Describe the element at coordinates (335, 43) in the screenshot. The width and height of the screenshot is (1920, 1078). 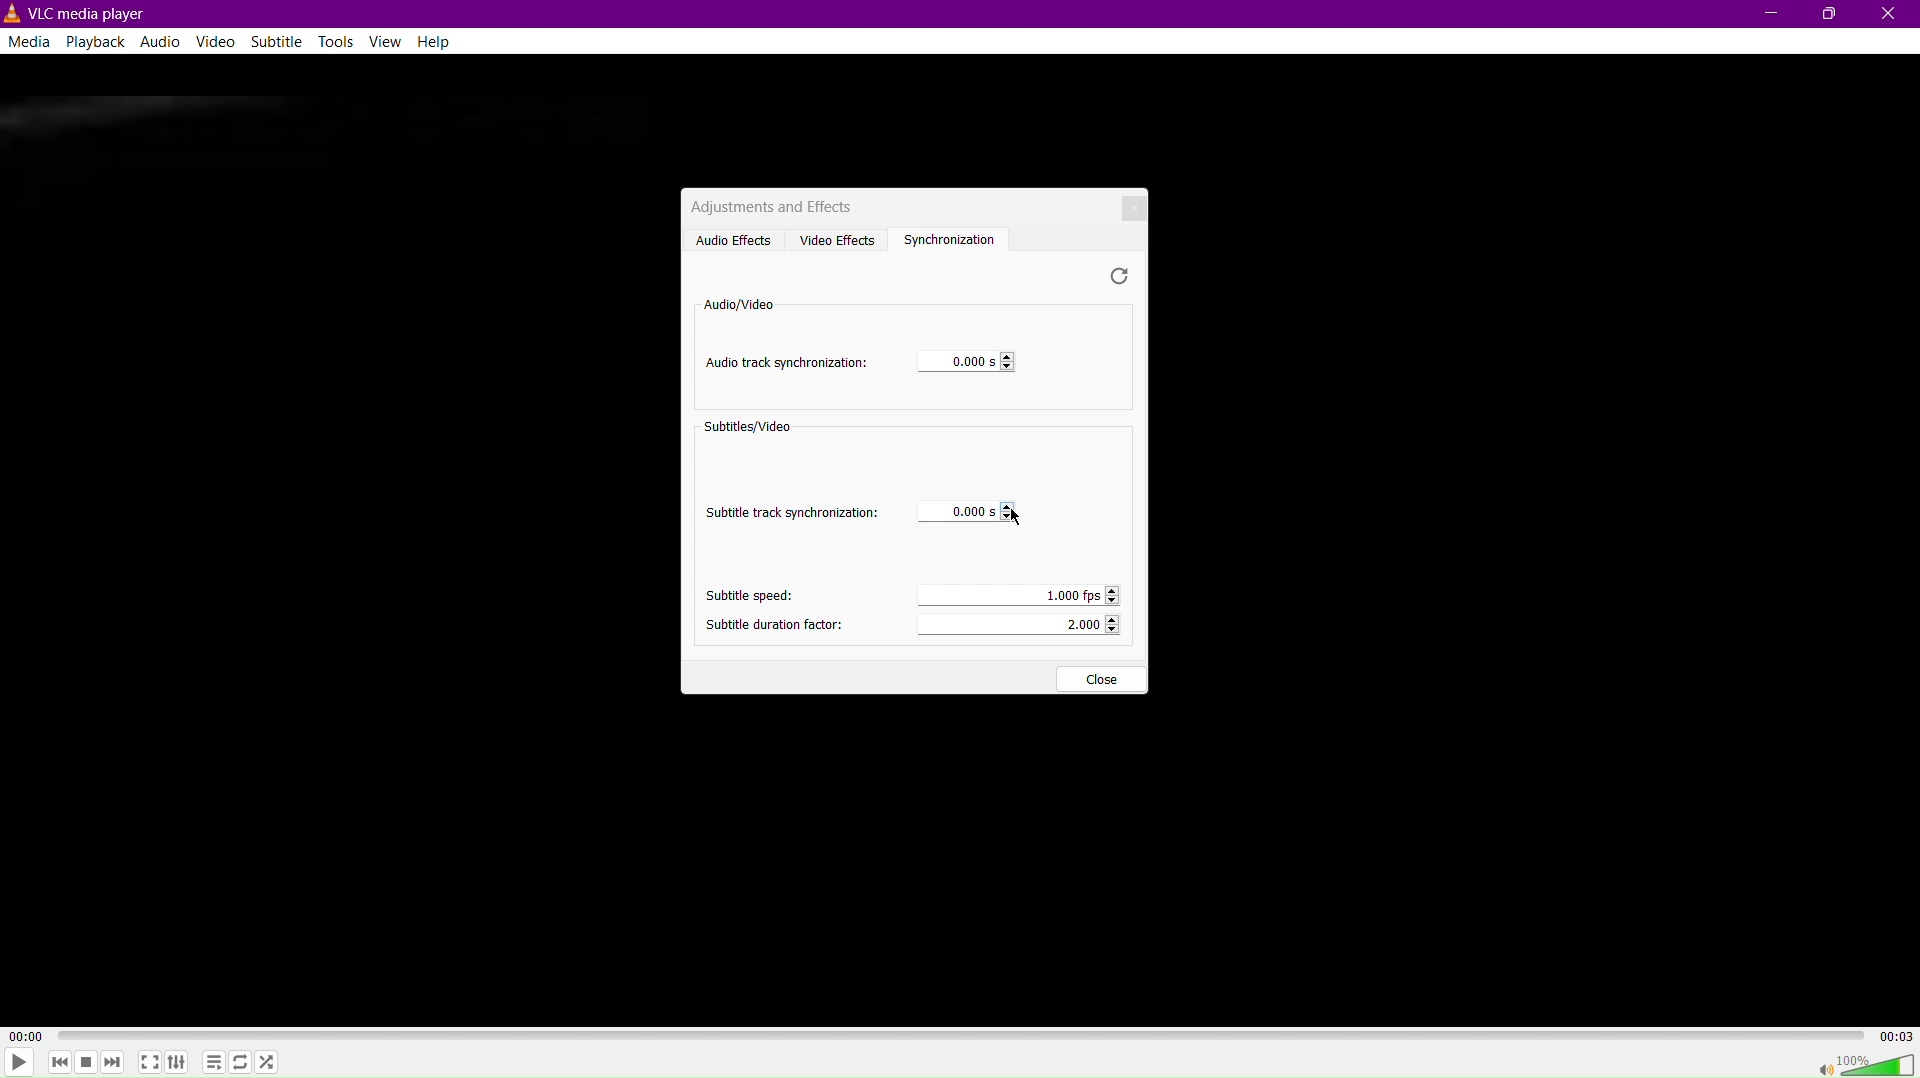
I see `Tools` at that location.